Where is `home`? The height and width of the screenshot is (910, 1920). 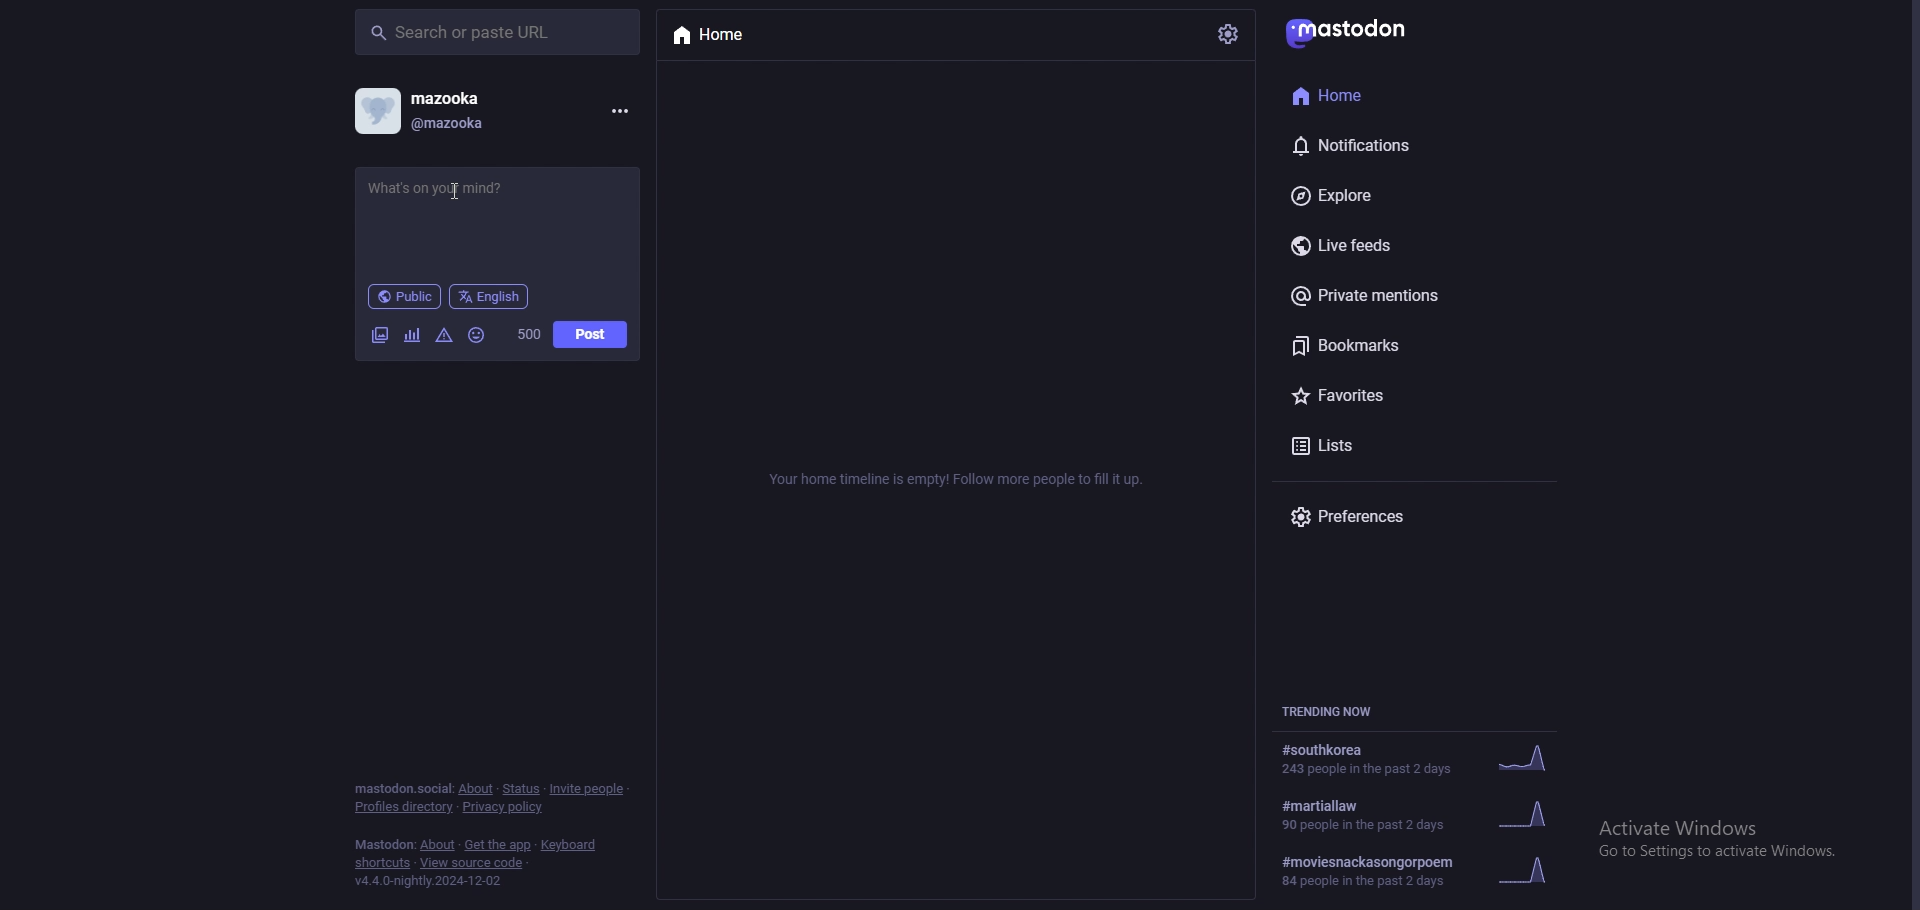 home is located at coordinates (1363, 96).